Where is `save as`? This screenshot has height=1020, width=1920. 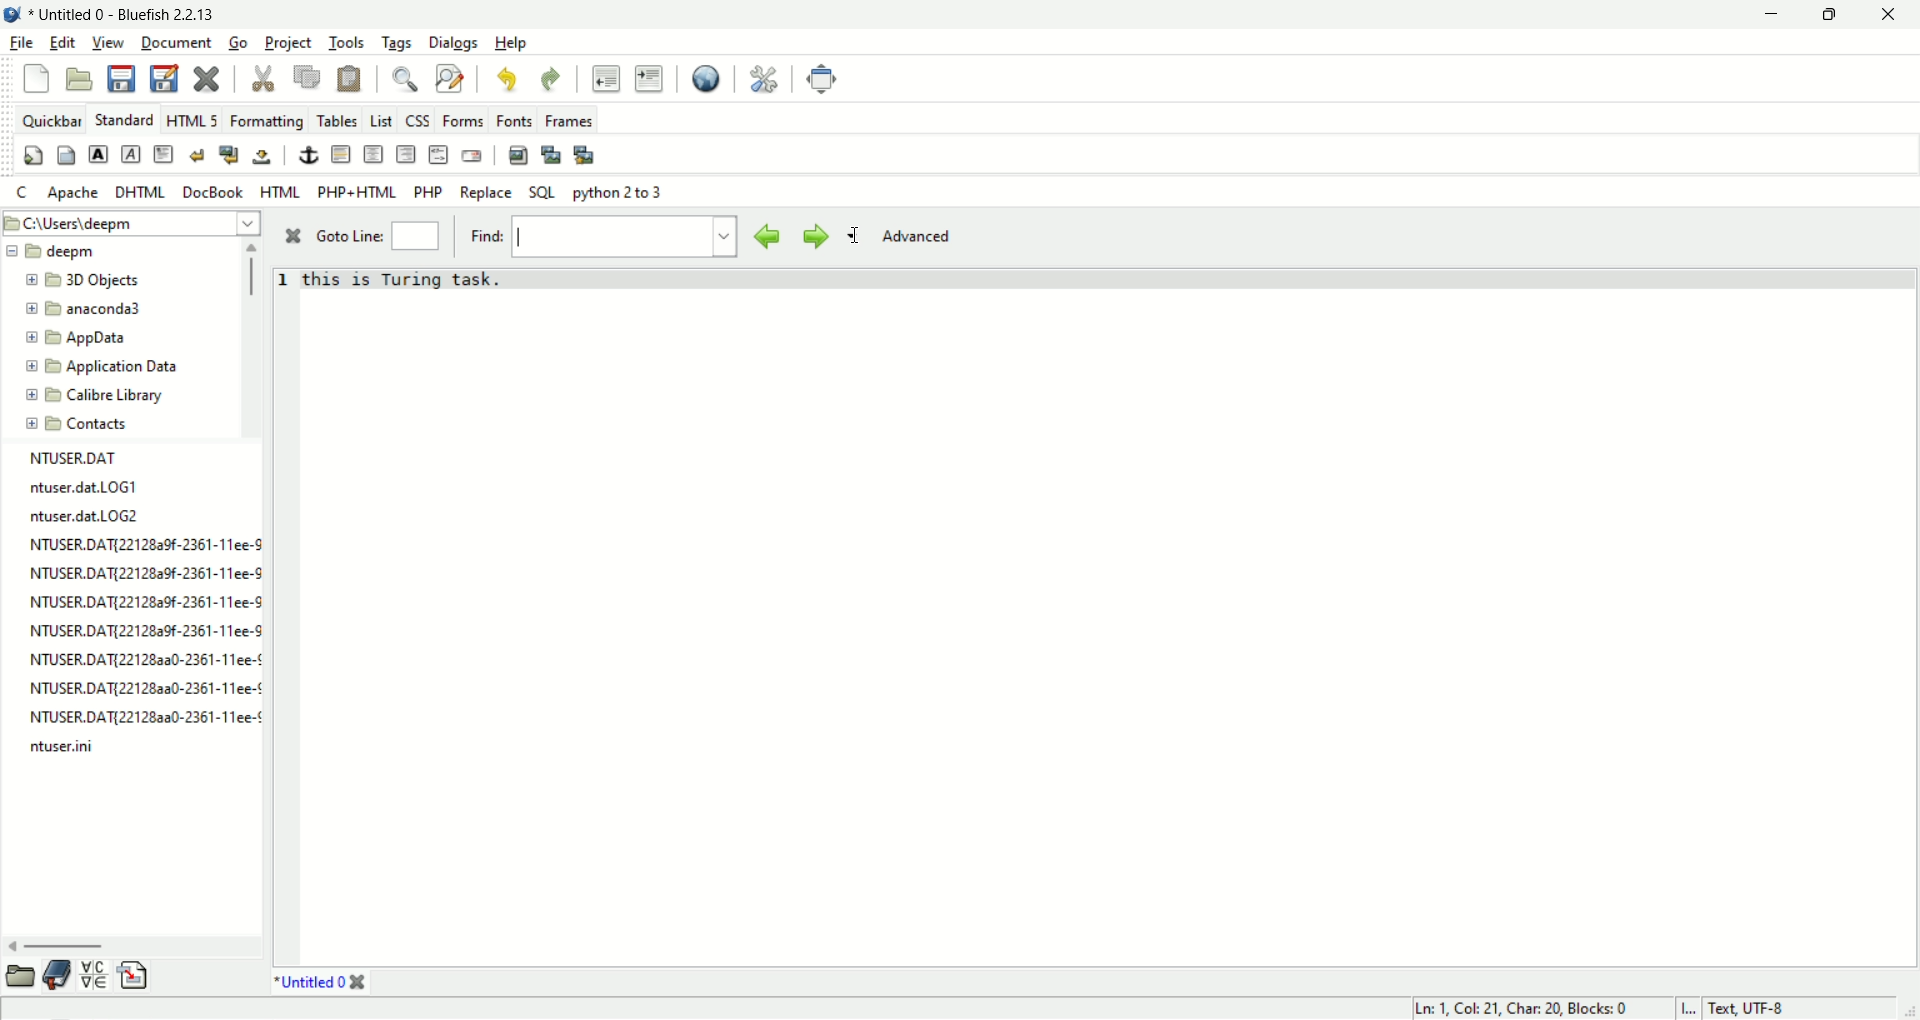
save as is located at coordinates (164, 77).